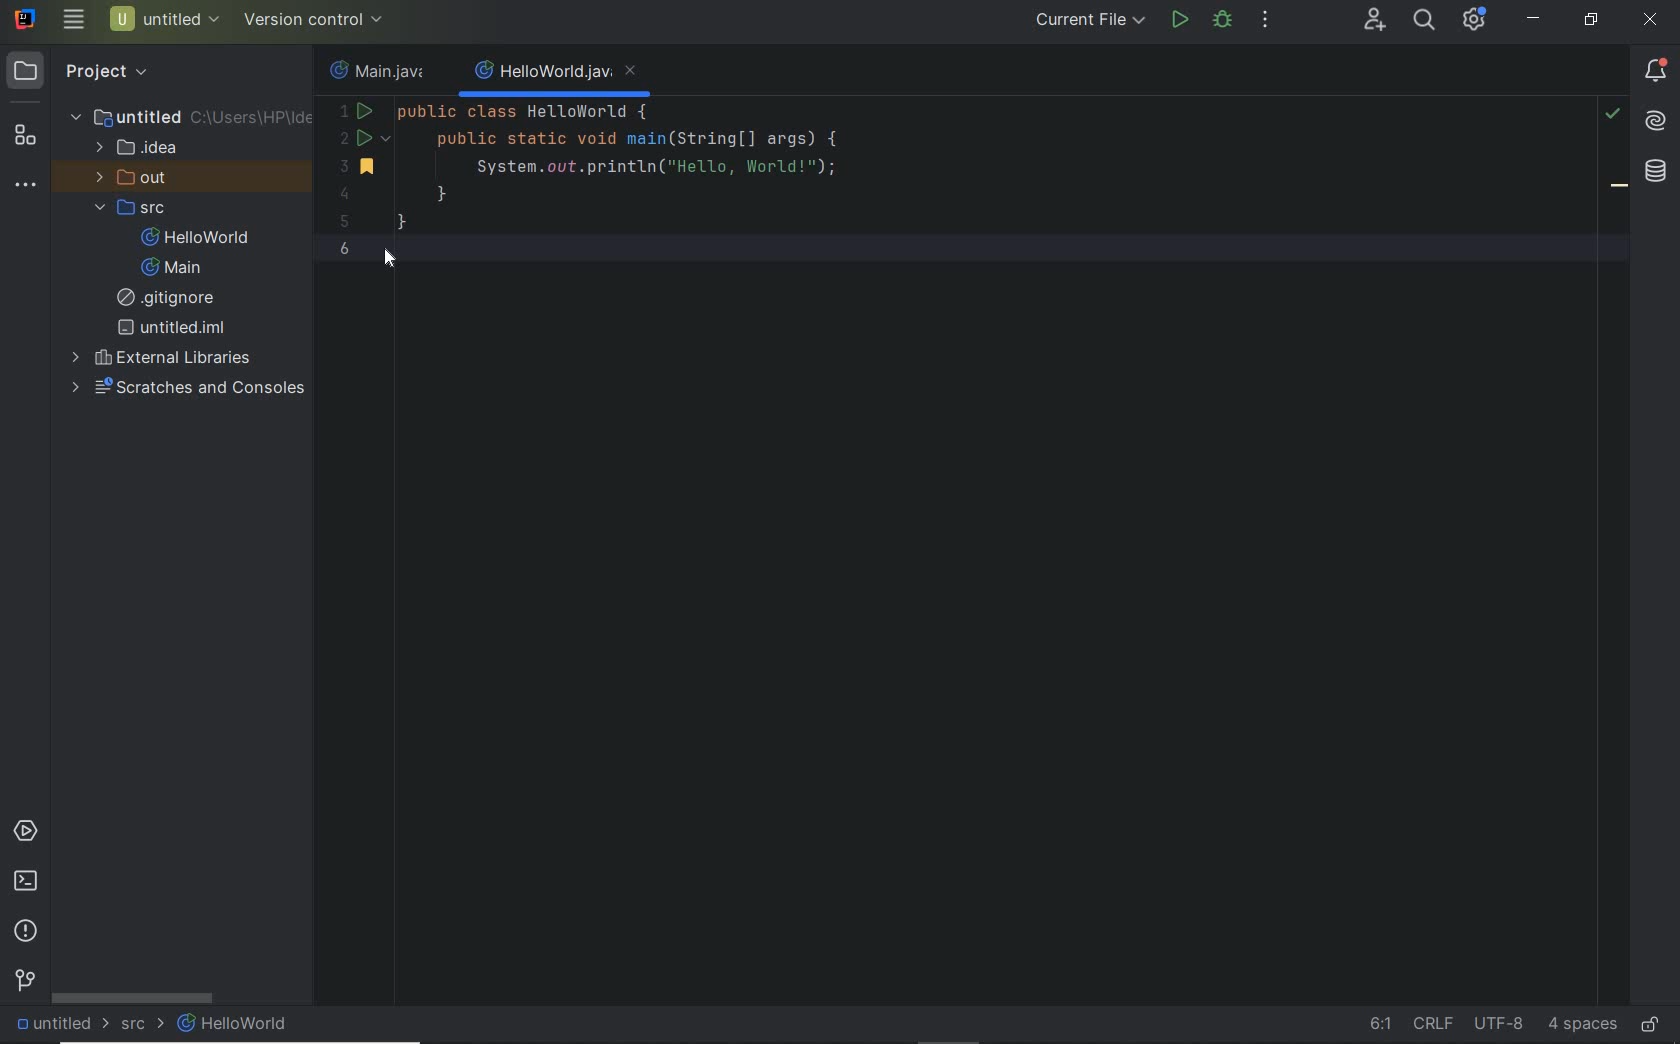 The image size is (1680, 1044). Describe the element at coordinates (1582, 1027) in the screenshot. I see `indent` at that location.